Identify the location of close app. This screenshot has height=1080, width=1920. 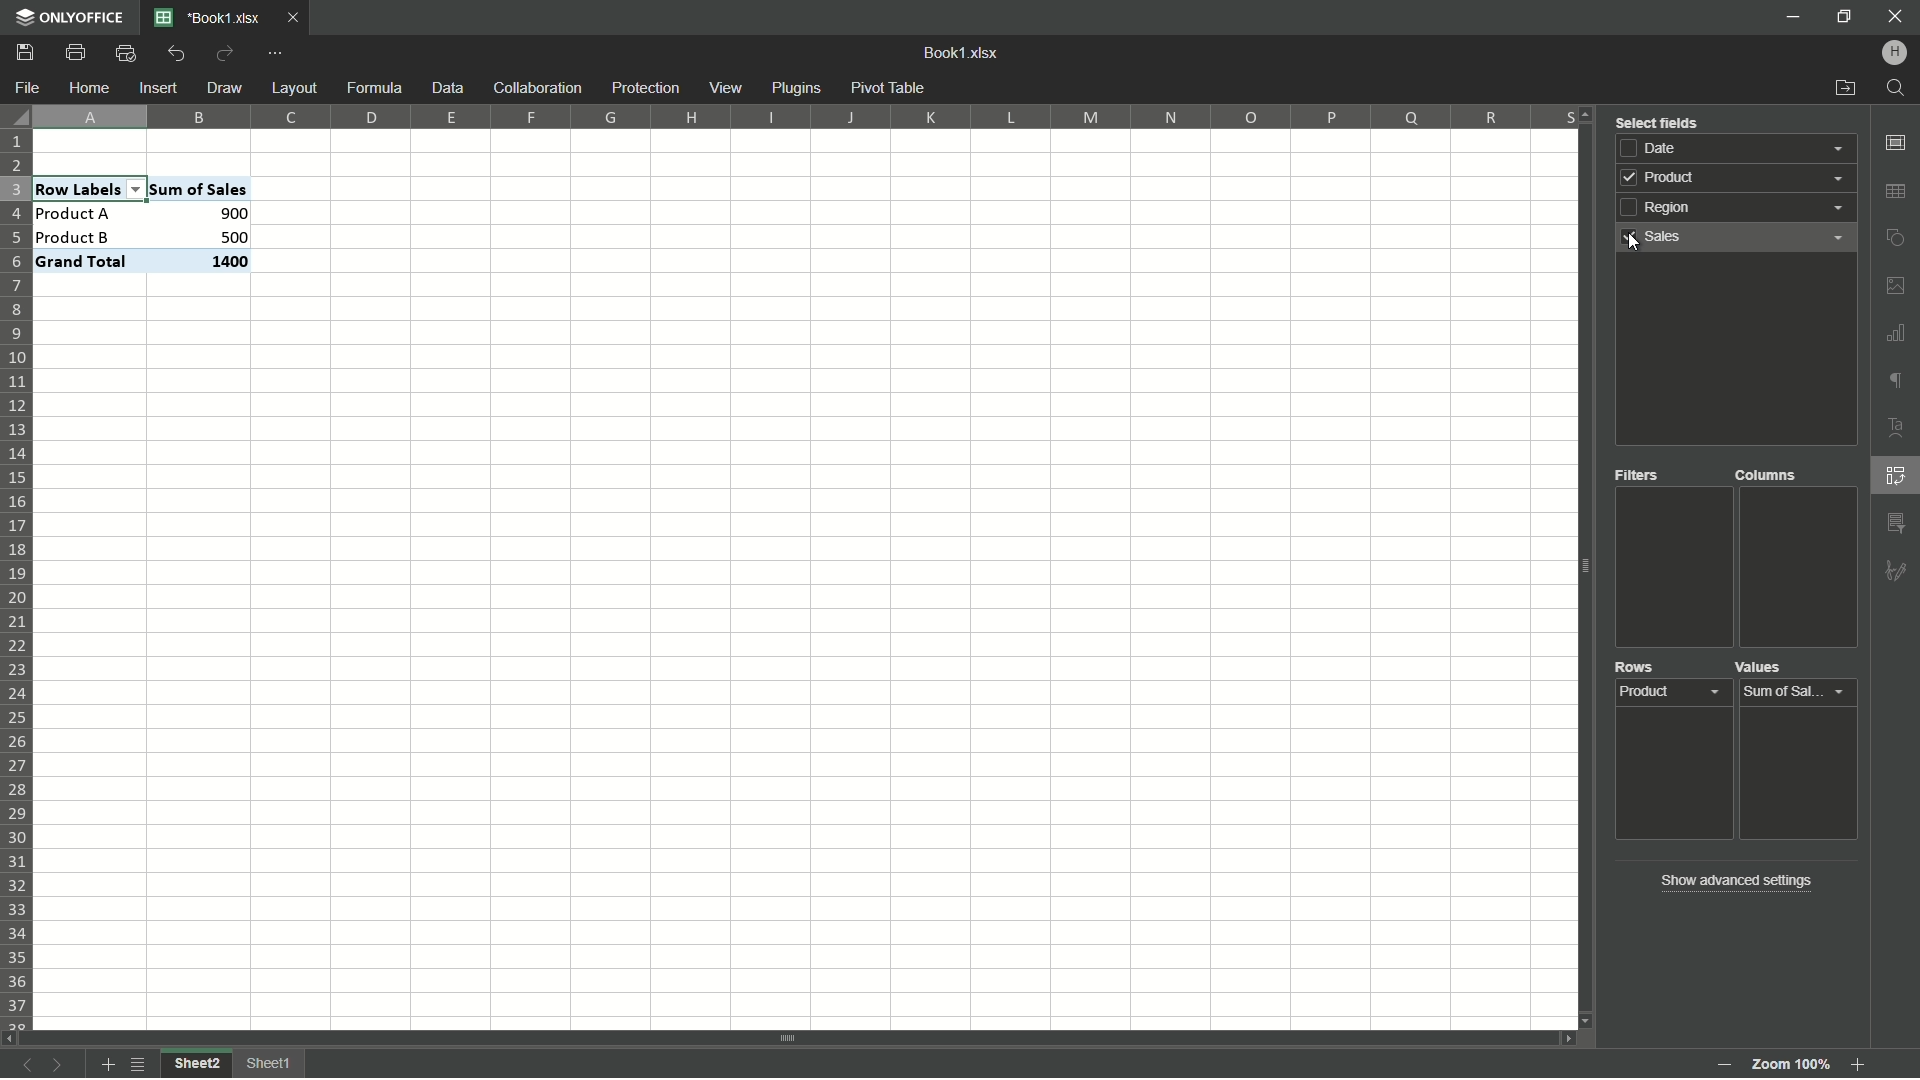
(1895, 17).